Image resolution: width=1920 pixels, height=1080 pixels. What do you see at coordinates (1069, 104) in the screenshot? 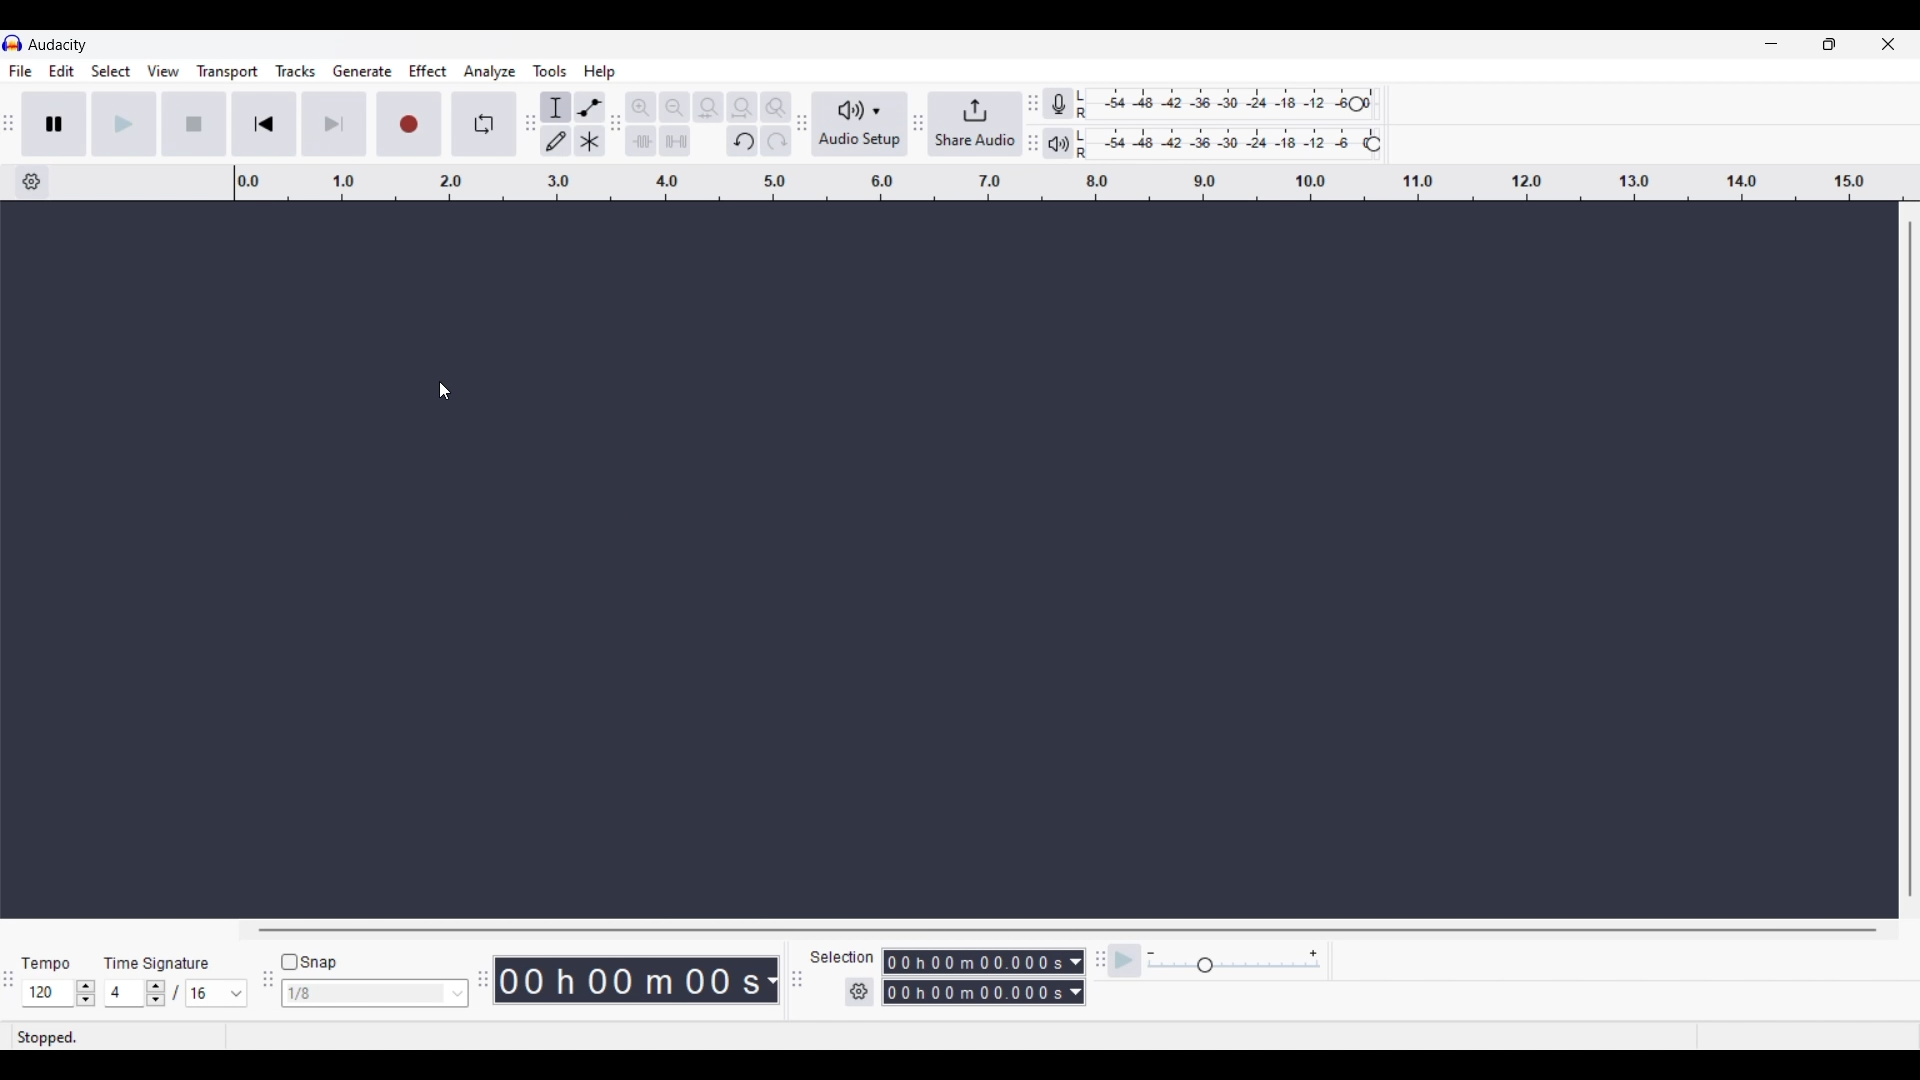
I see `Record meter` at bounding box center [1069, 104].